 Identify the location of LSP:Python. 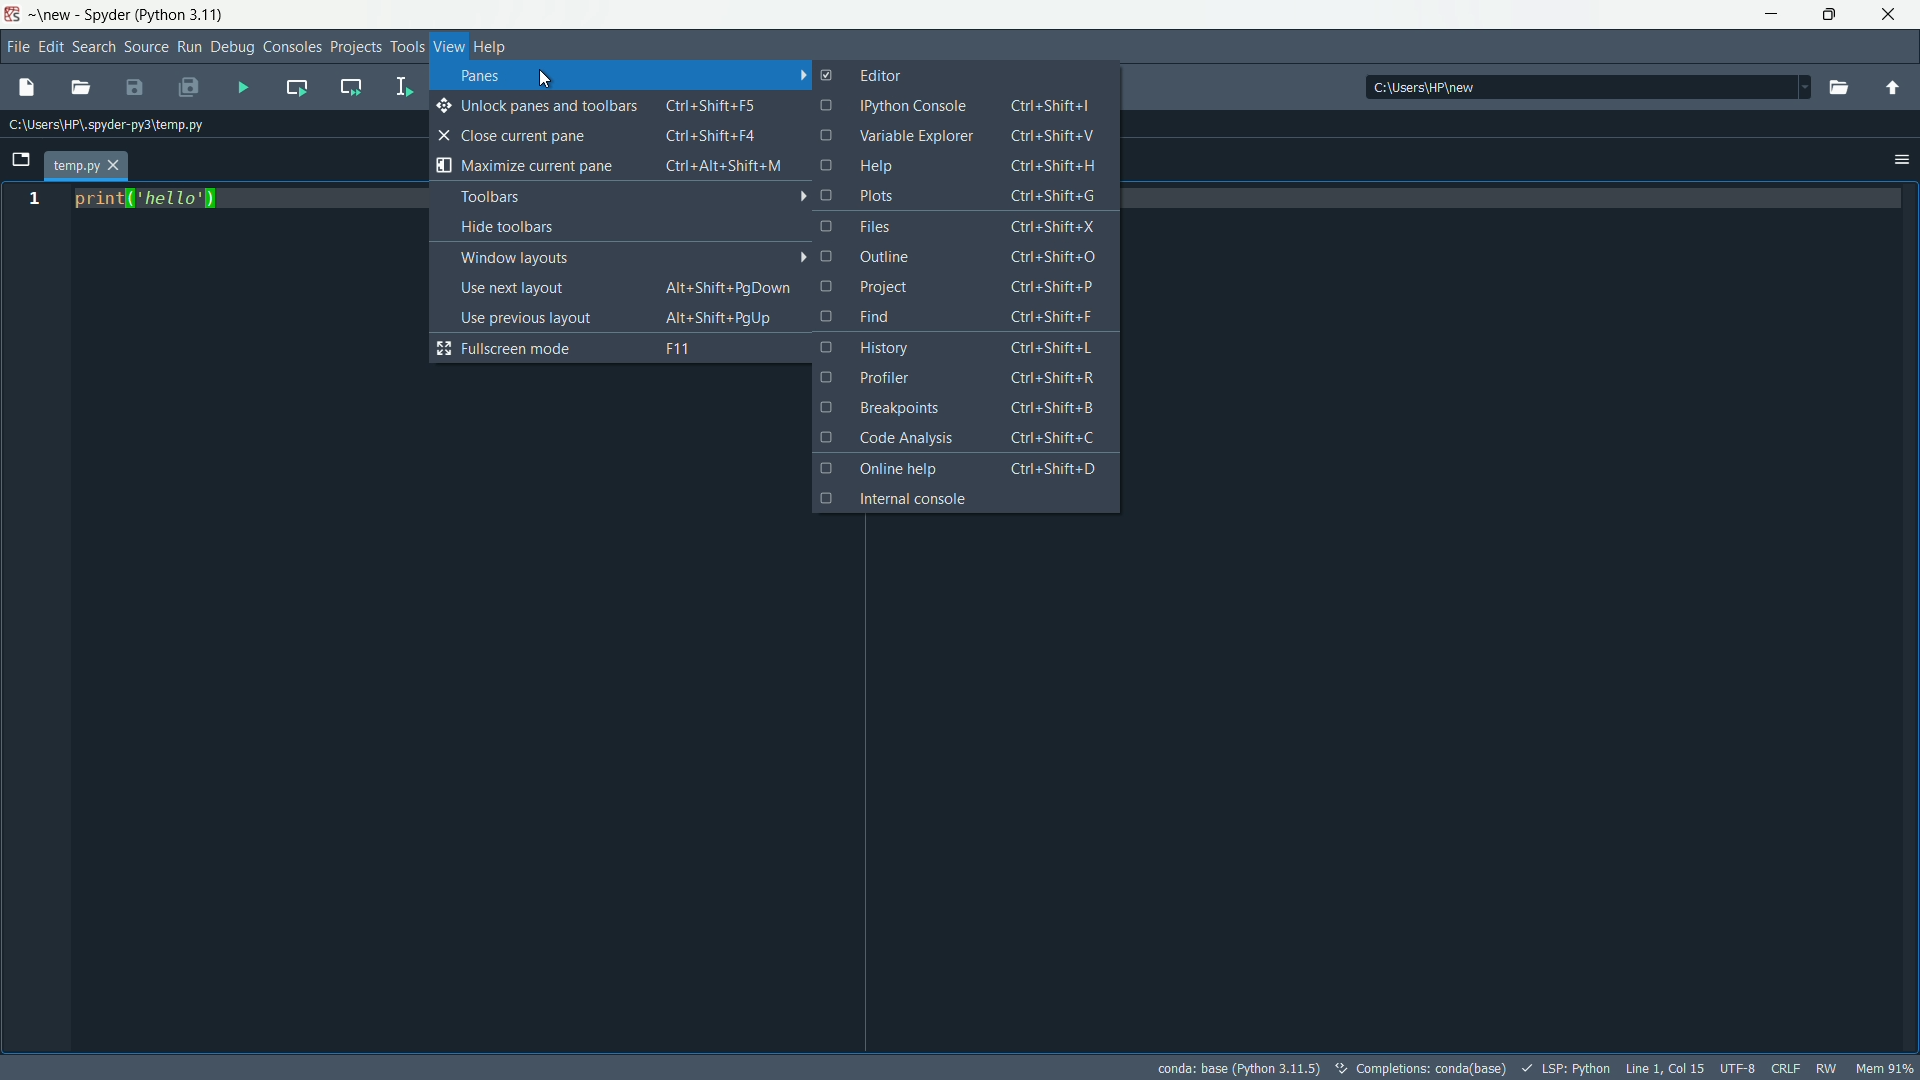
(1568, 1069).